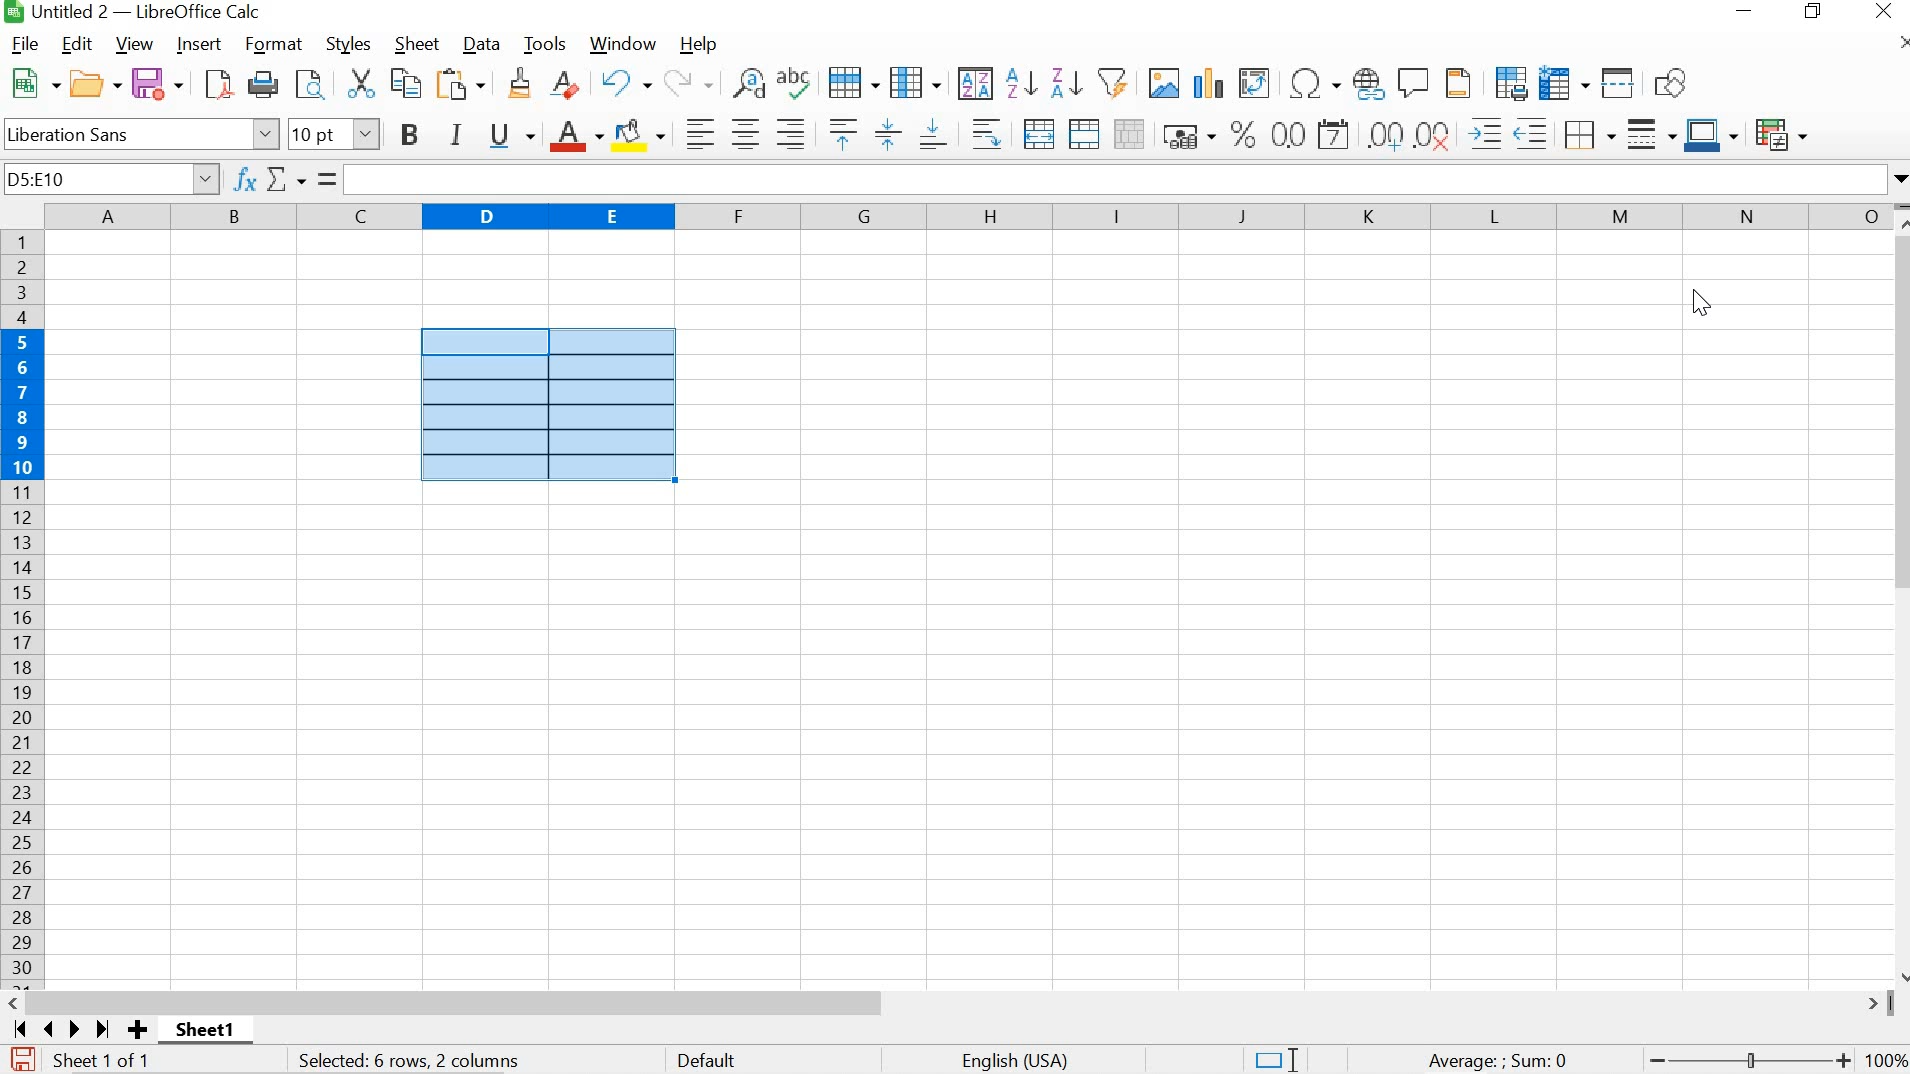 The height and width of the screenshot is (1074, 1910). What do you see at coordinates (78, 44) in the screenshot?
I see `EDIT` at bounding box center [78, 44].